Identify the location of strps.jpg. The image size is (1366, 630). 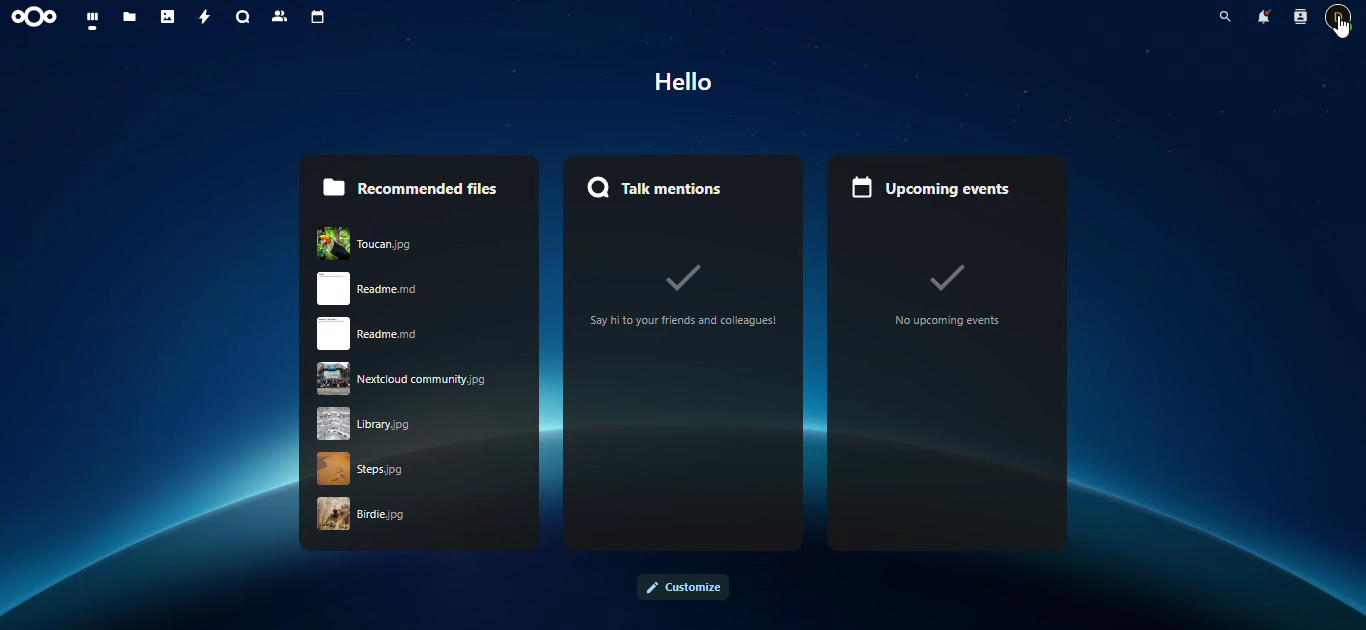
(409, 468).